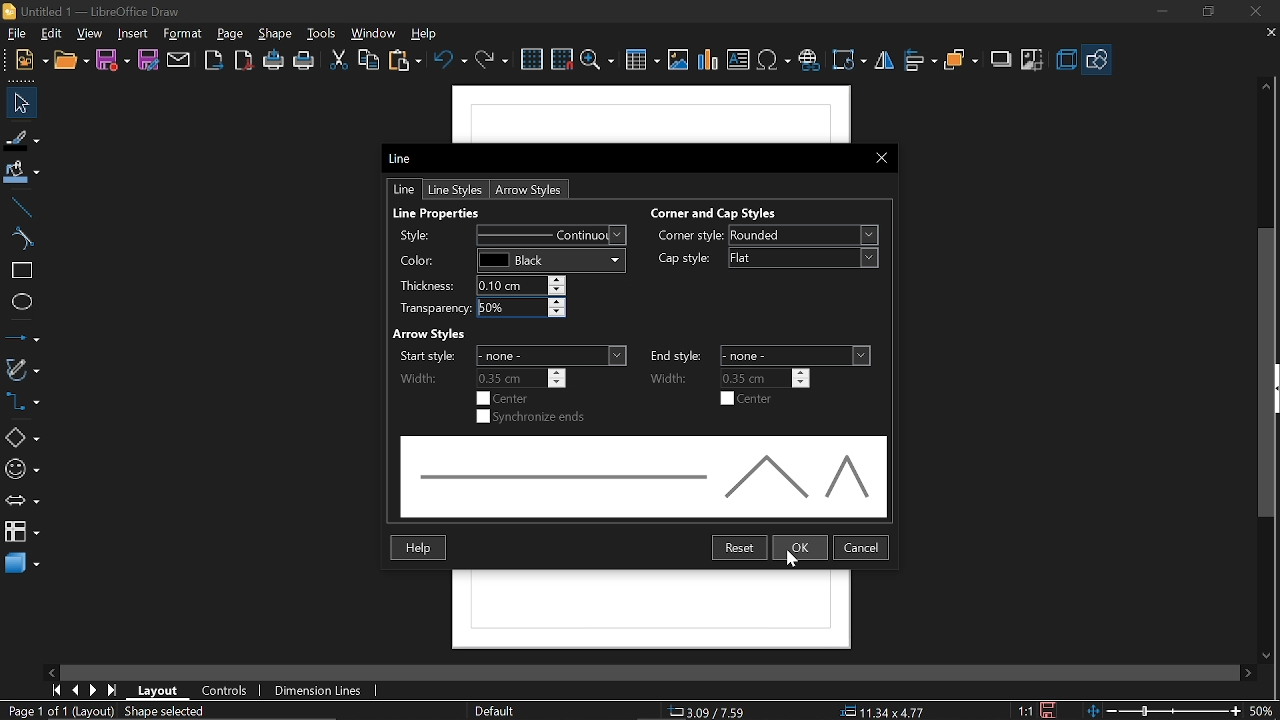 Image resolution: width=1280 pixels, height=720 pixels. What do you see at coordinates (424, 33) in the screenshot?
I see `help` at bounding box center [424, 33].